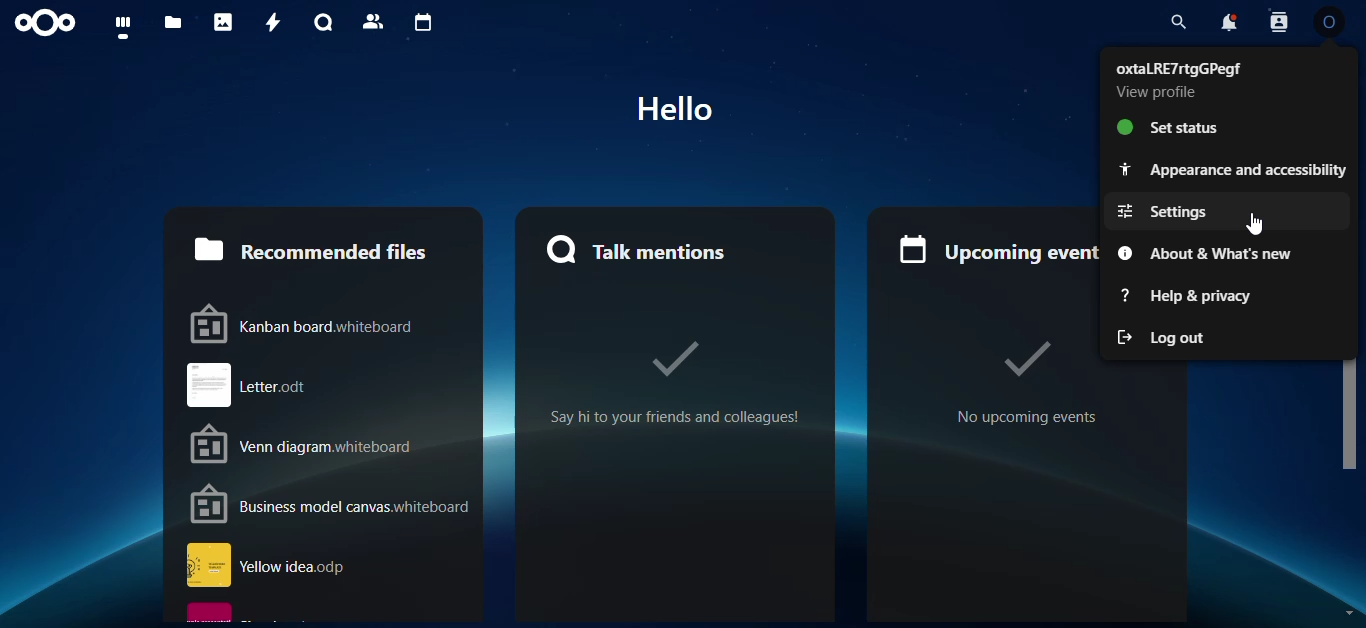 The width and height of the screenshot is (1366, 628). Describe the element at coordinates (320, 23) in the screenshot. I see `talk` at that location.